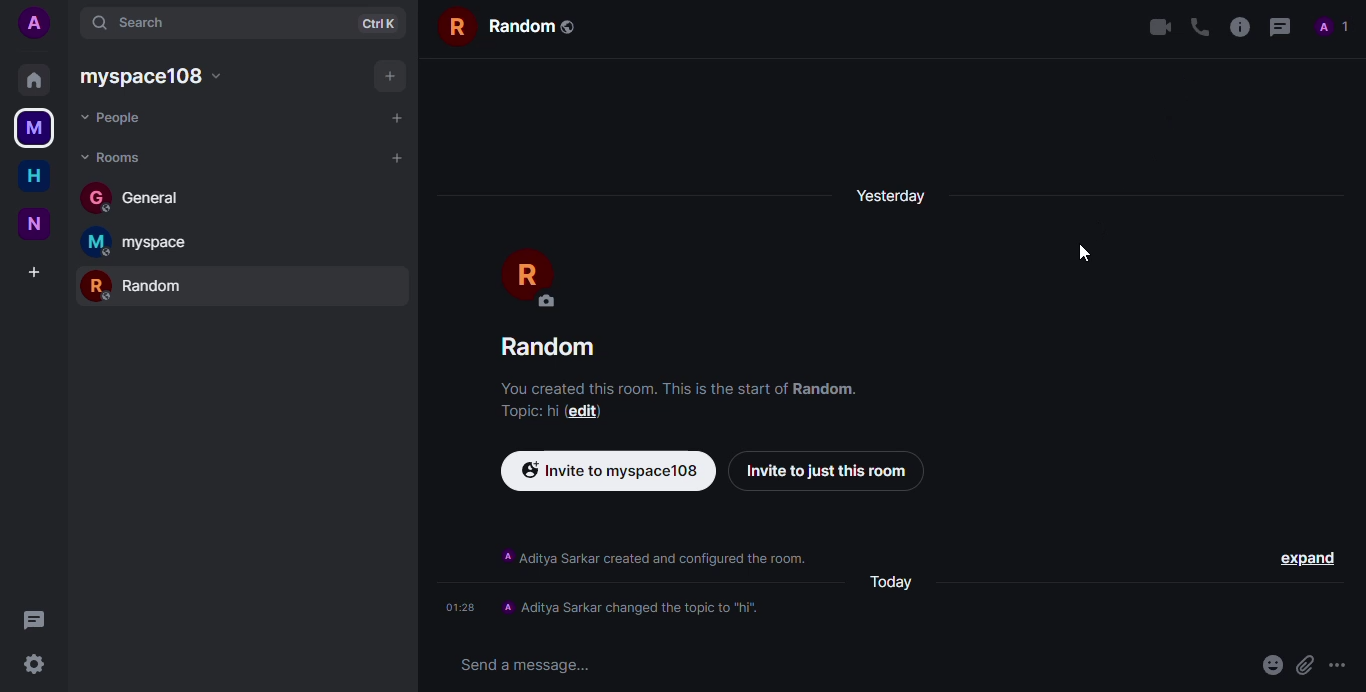  What do you see at coordinates (35, 271) in the screenshot?
I see `add` at bounding box center [35, 271].